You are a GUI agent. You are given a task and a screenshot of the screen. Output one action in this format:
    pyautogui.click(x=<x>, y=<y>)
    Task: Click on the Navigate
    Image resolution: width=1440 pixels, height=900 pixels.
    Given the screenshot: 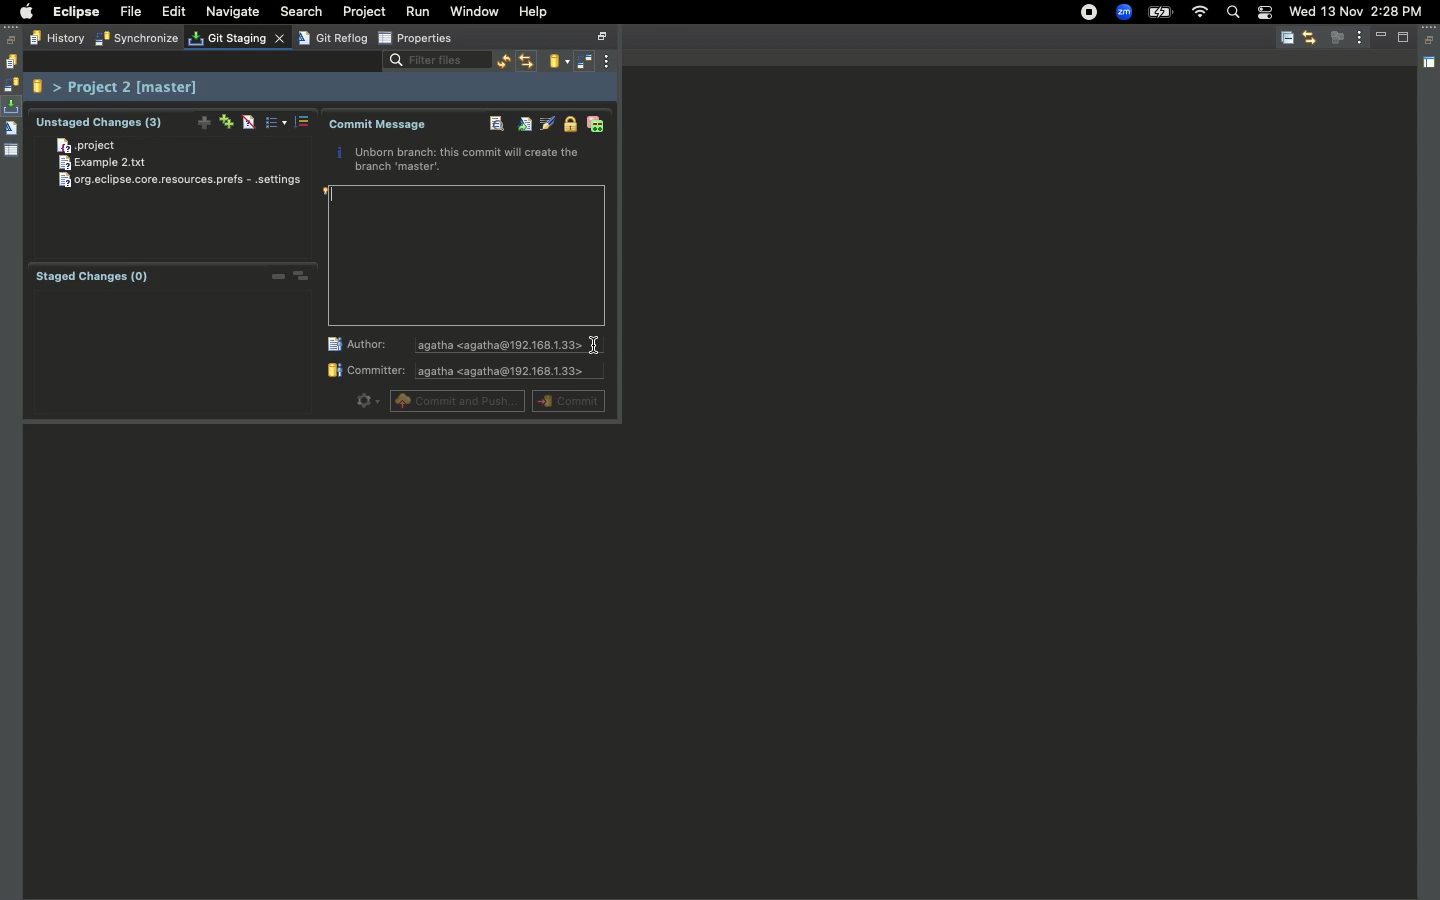 What is the action you would take?
    pyautogui.click(x=233, y=13)
    